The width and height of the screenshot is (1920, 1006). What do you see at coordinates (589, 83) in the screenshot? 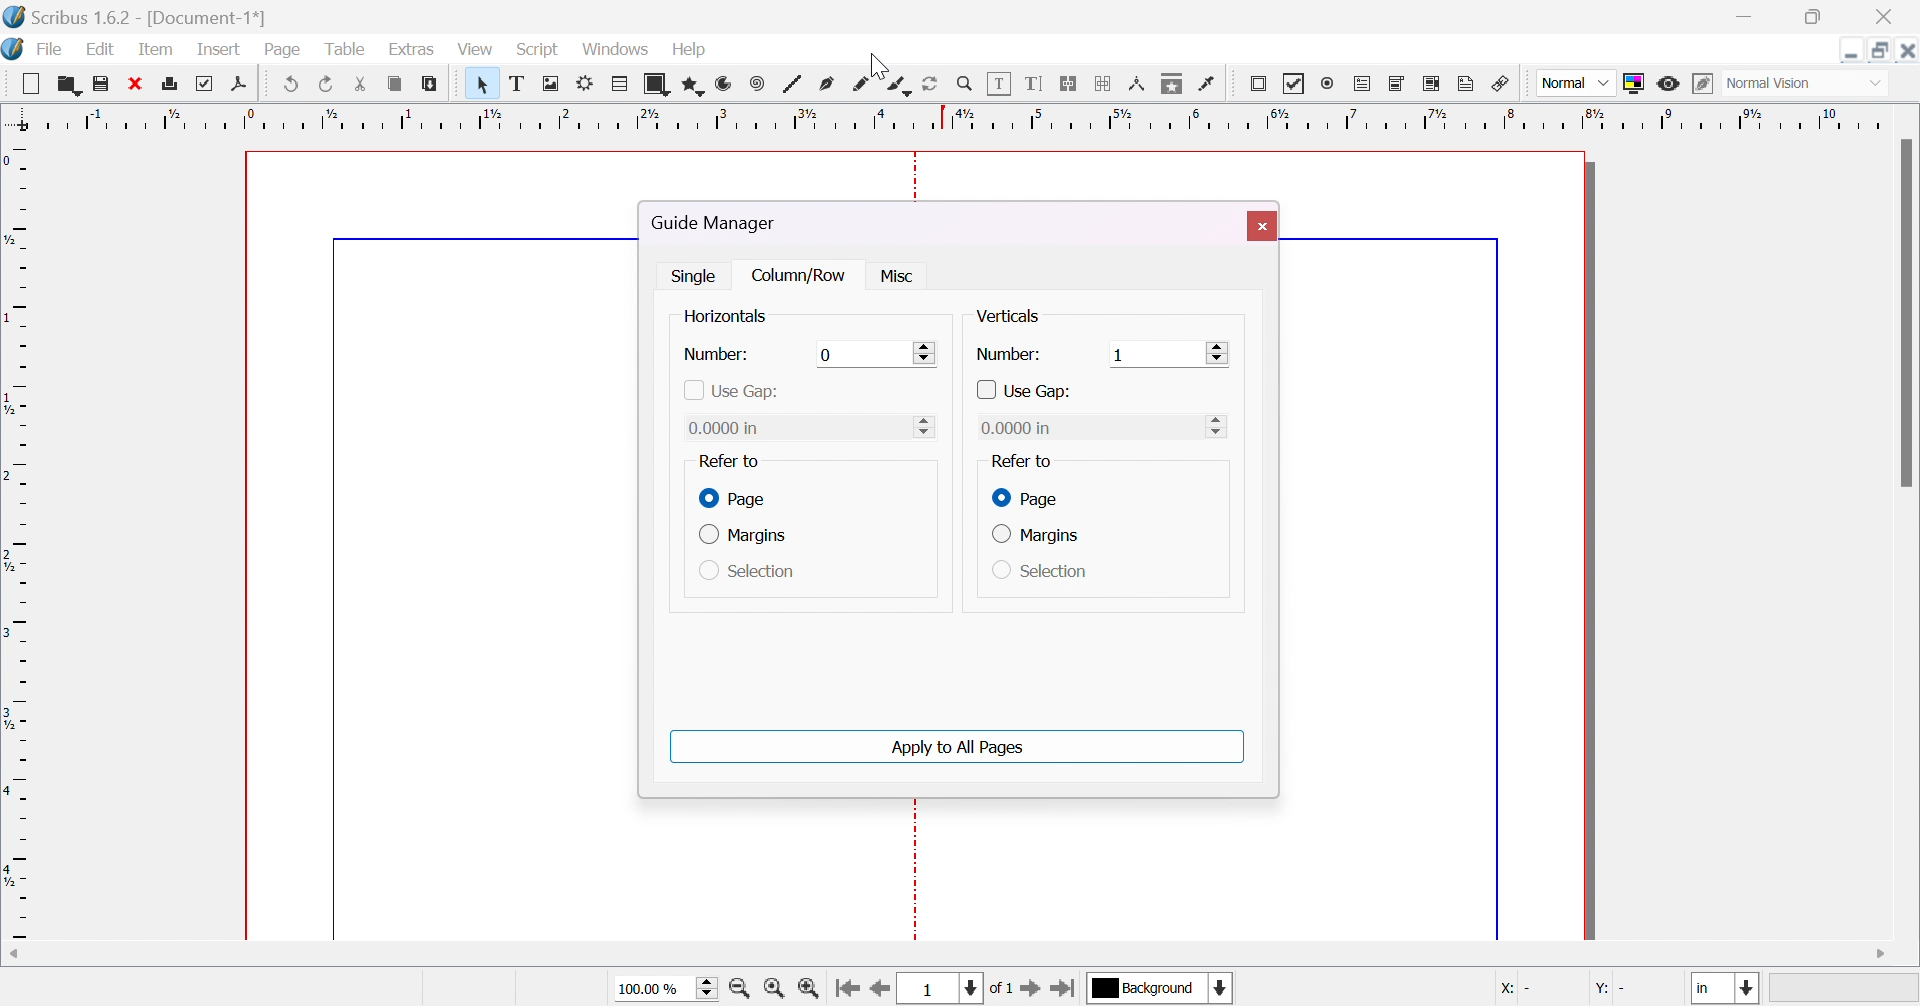
I see `render frame` at bounding box center [589, 83].